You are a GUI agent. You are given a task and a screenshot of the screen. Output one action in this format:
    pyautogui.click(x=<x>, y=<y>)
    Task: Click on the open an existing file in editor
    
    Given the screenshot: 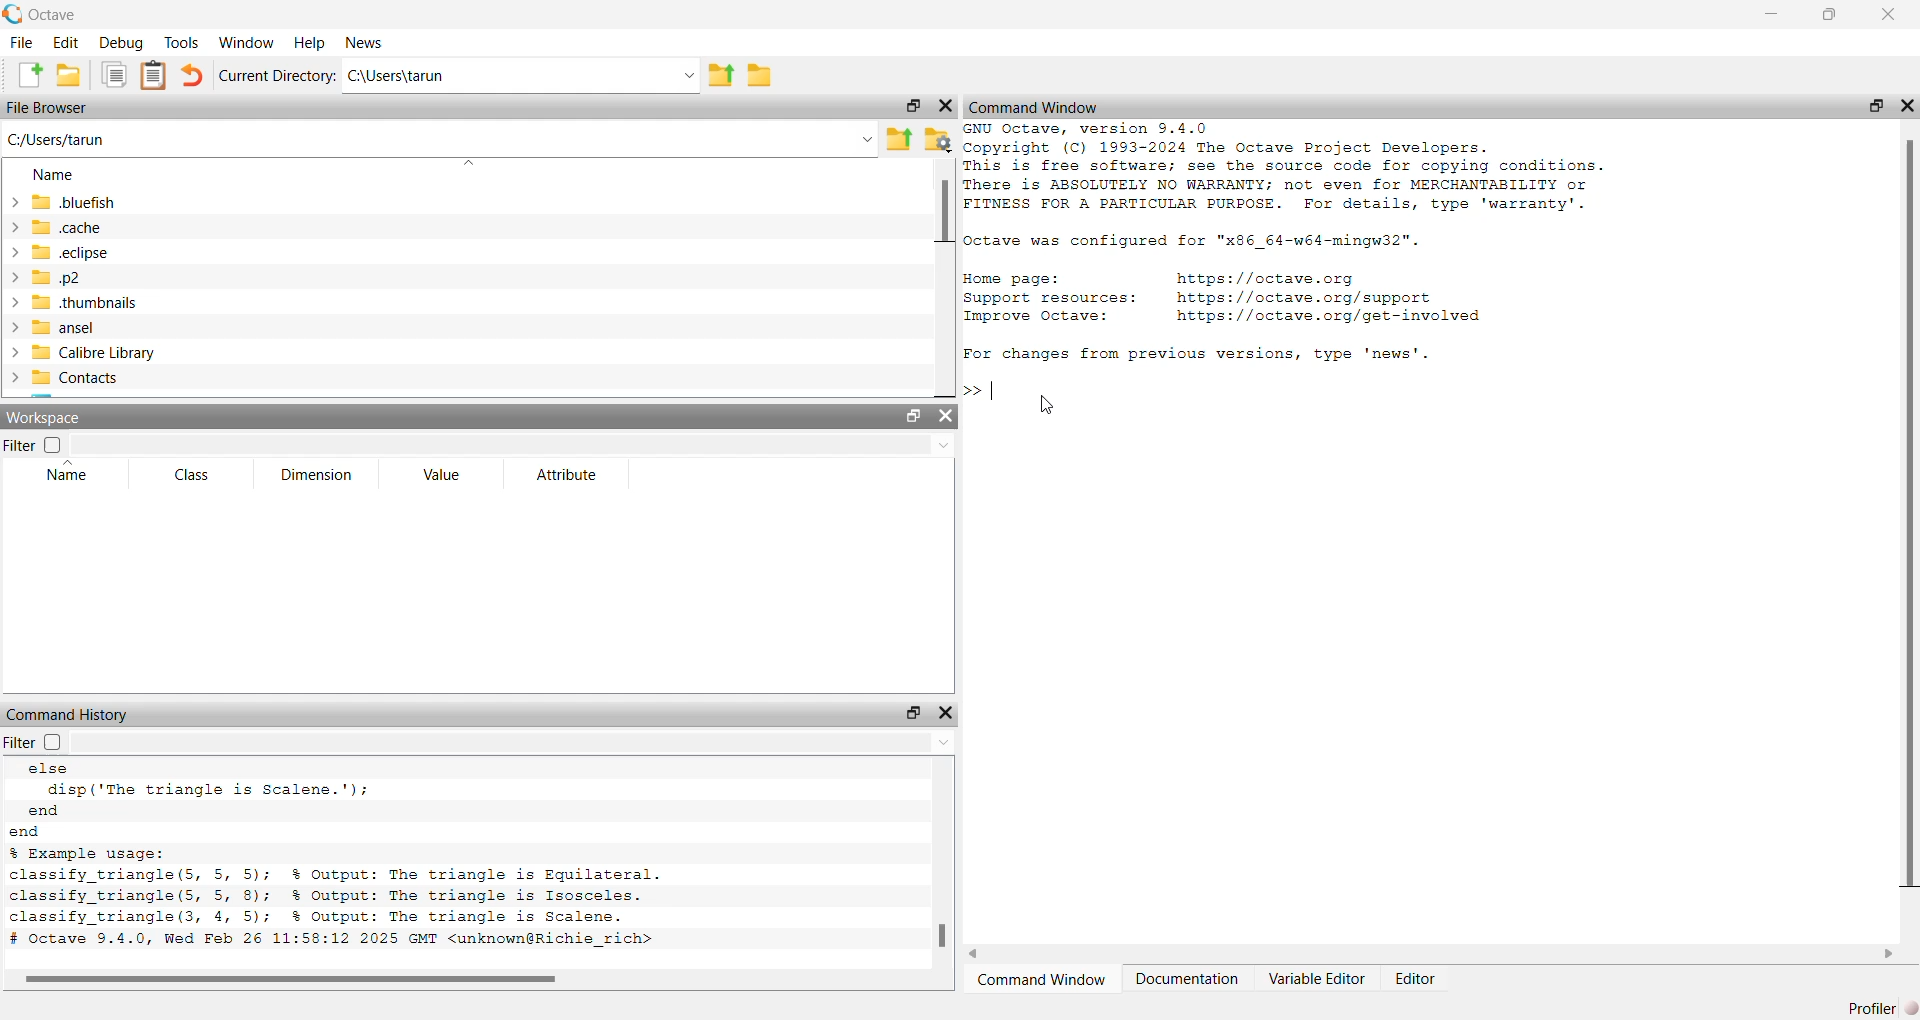 What is the action you would take?
    pyautogui.click(x=69, y=75)
    